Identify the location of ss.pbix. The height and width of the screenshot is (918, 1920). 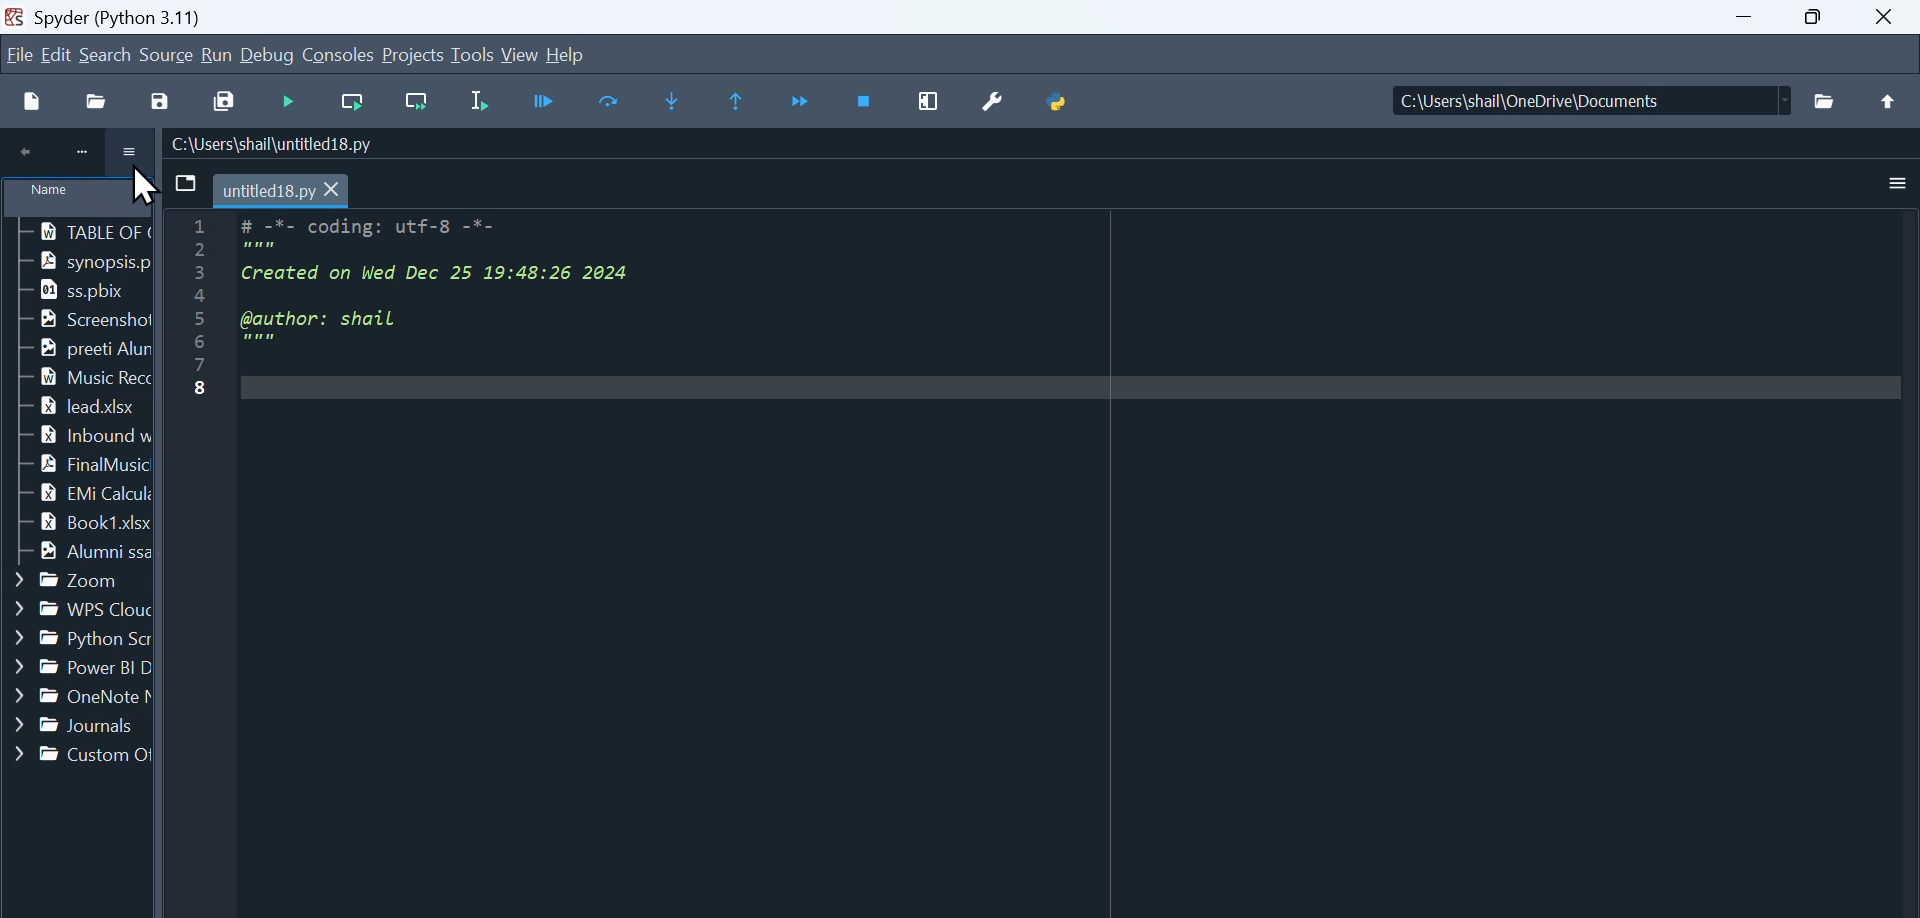
(73, 290).